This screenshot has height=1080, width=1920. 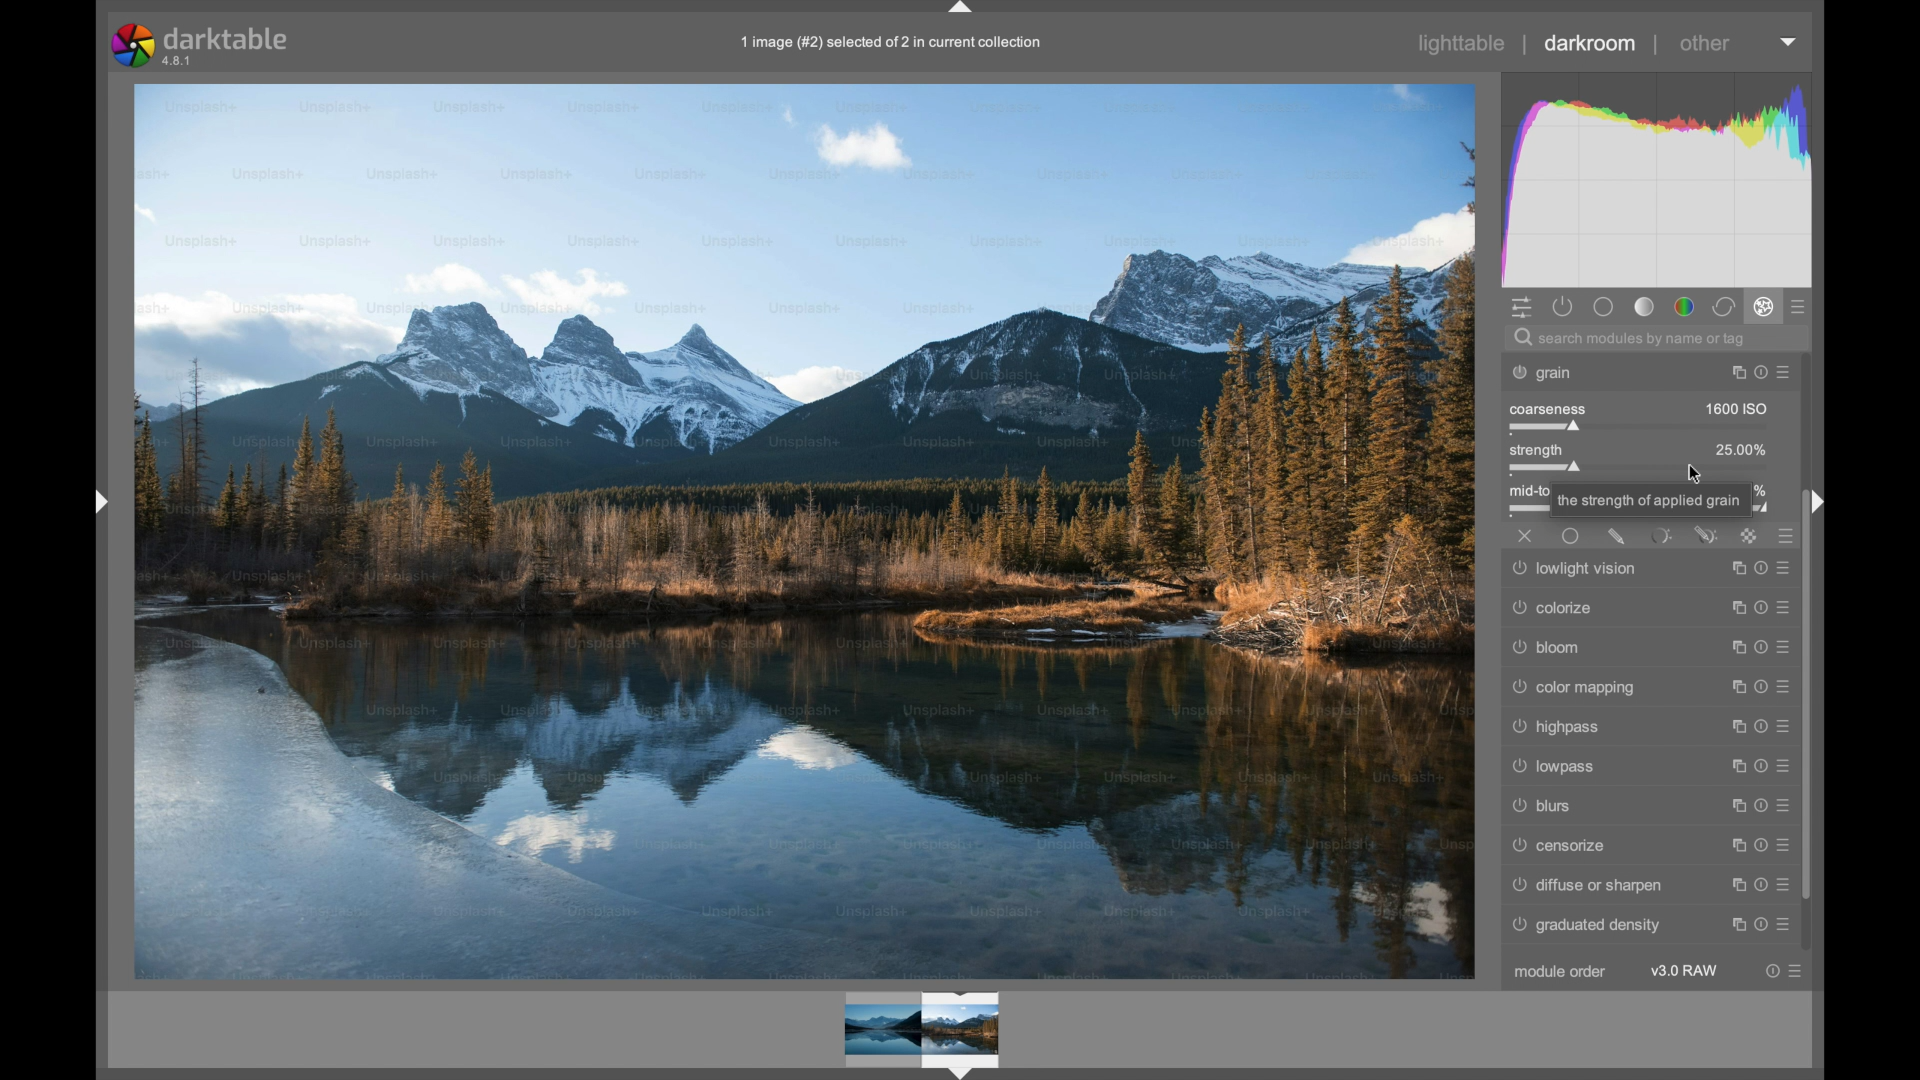 I want to click on instance, so click(x=1736, y=925).